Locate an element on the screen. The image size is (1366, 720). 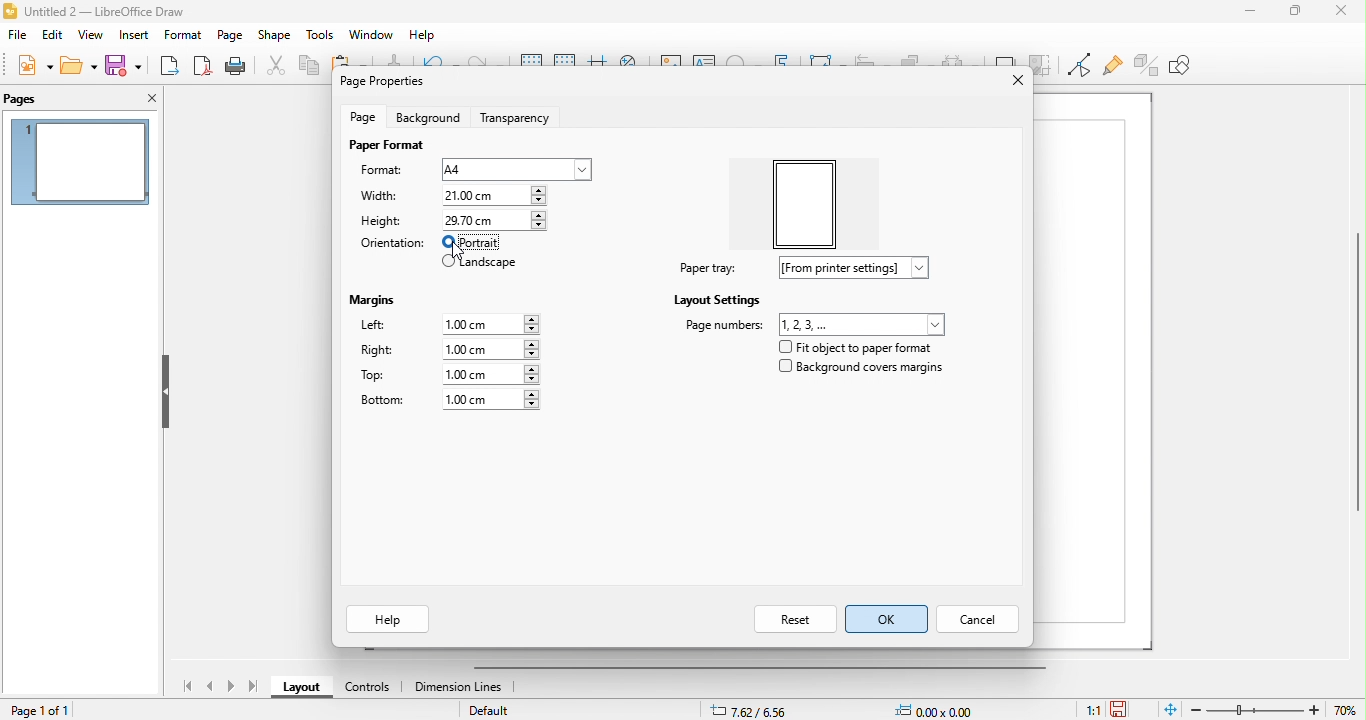
page 1 of 1 is located at coordinates (44, 710).